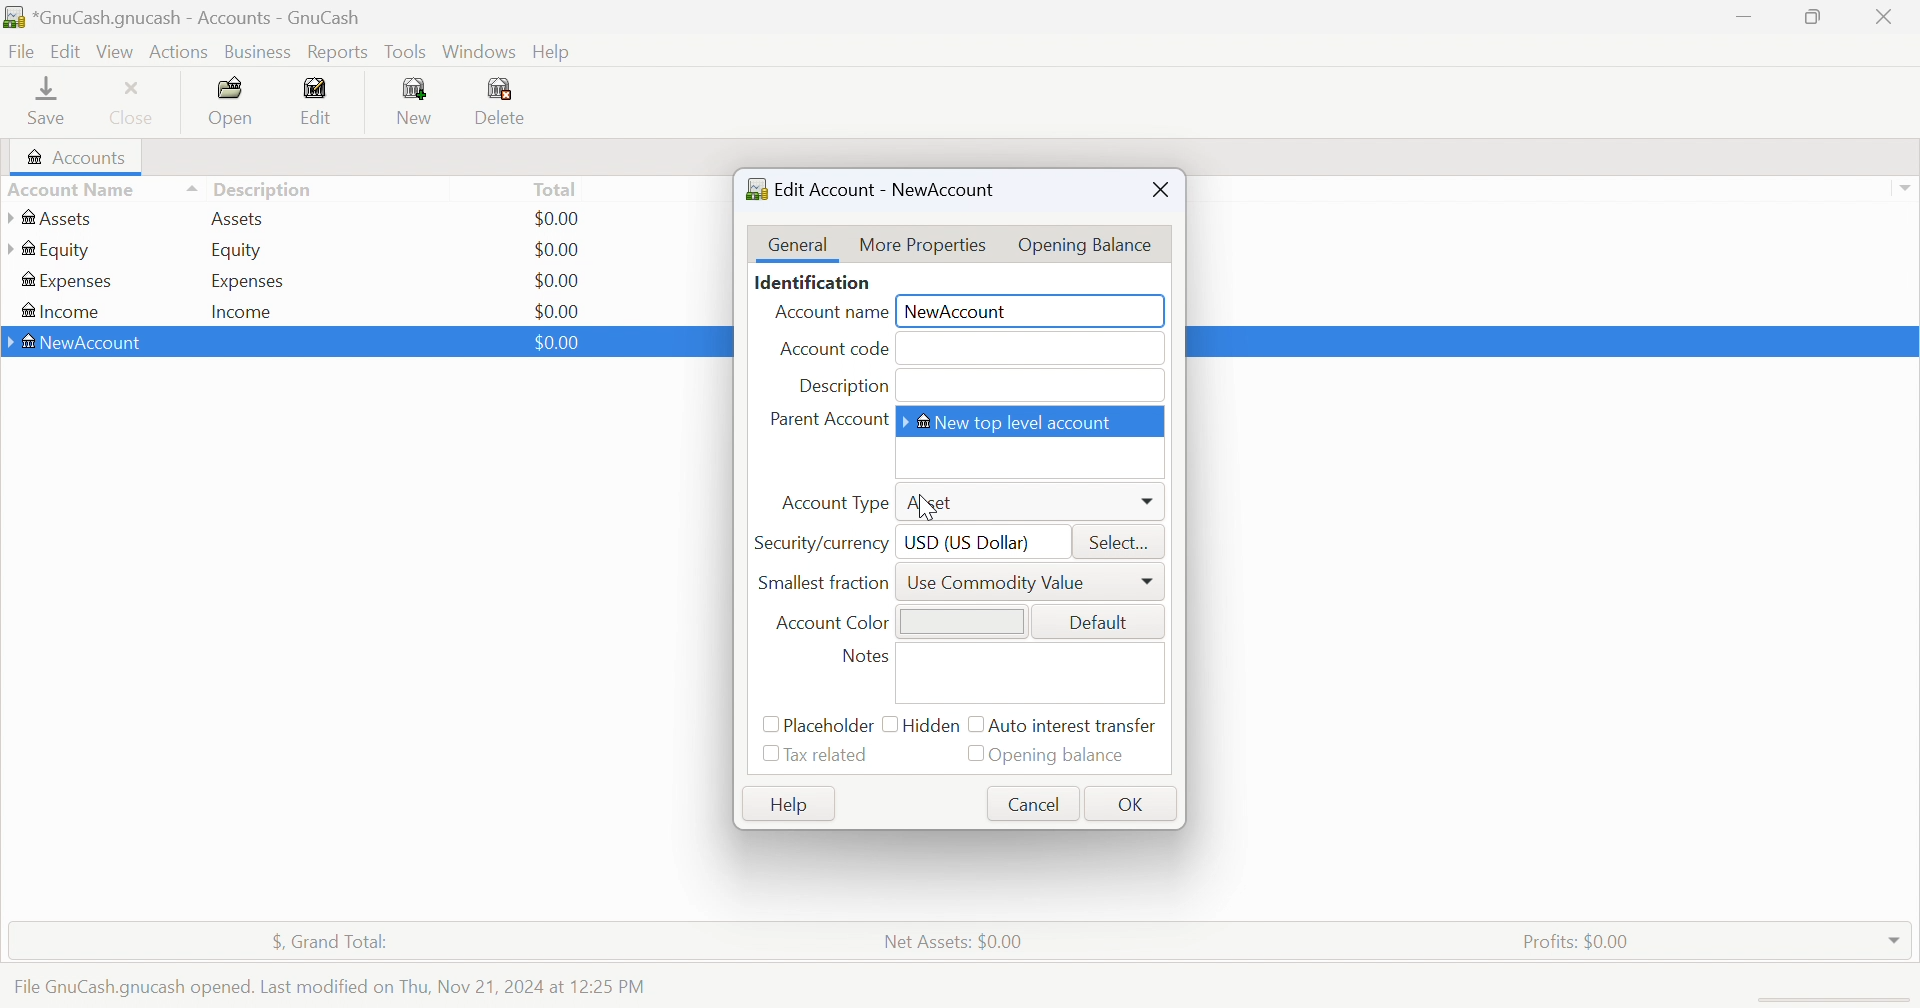 This screenshot has width=1920, height=1008. What do you see at coordinates (556, 342) in the screenshot?
I see `$0.00` at bounding box center [556, 342].